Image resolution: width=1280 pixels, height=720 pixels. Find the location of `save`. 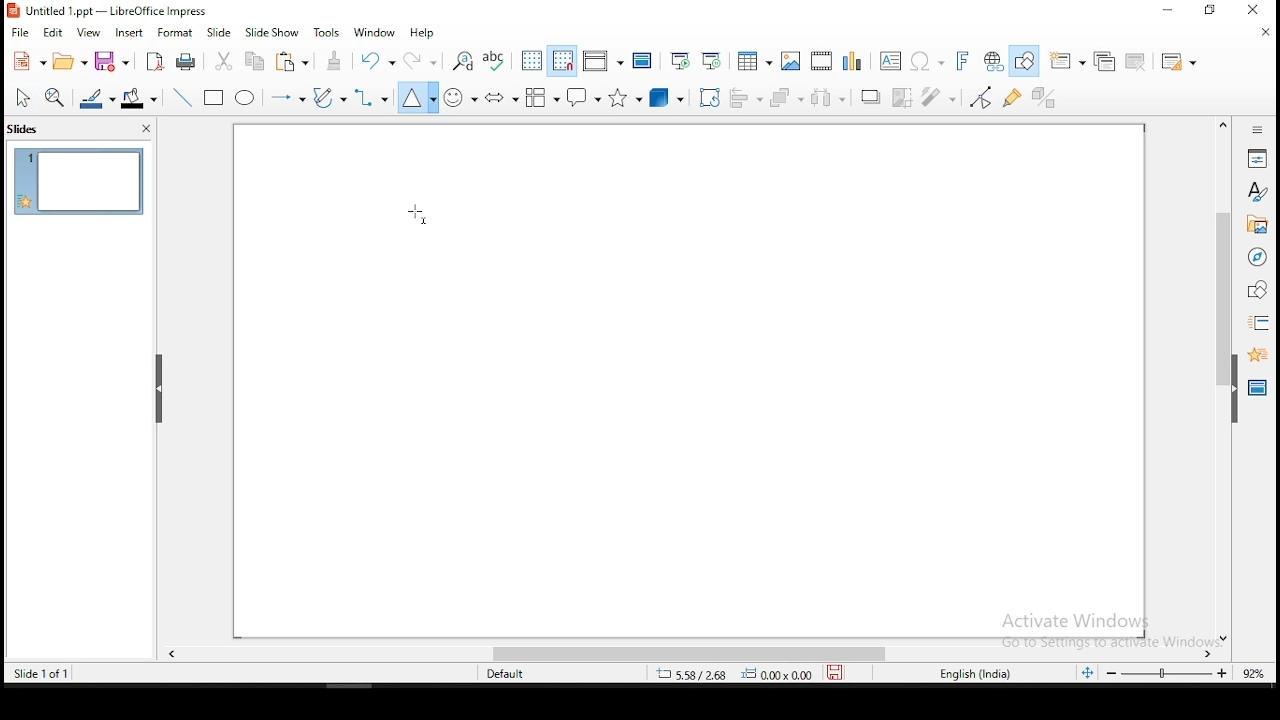

save is located at coordinates (835, 675).